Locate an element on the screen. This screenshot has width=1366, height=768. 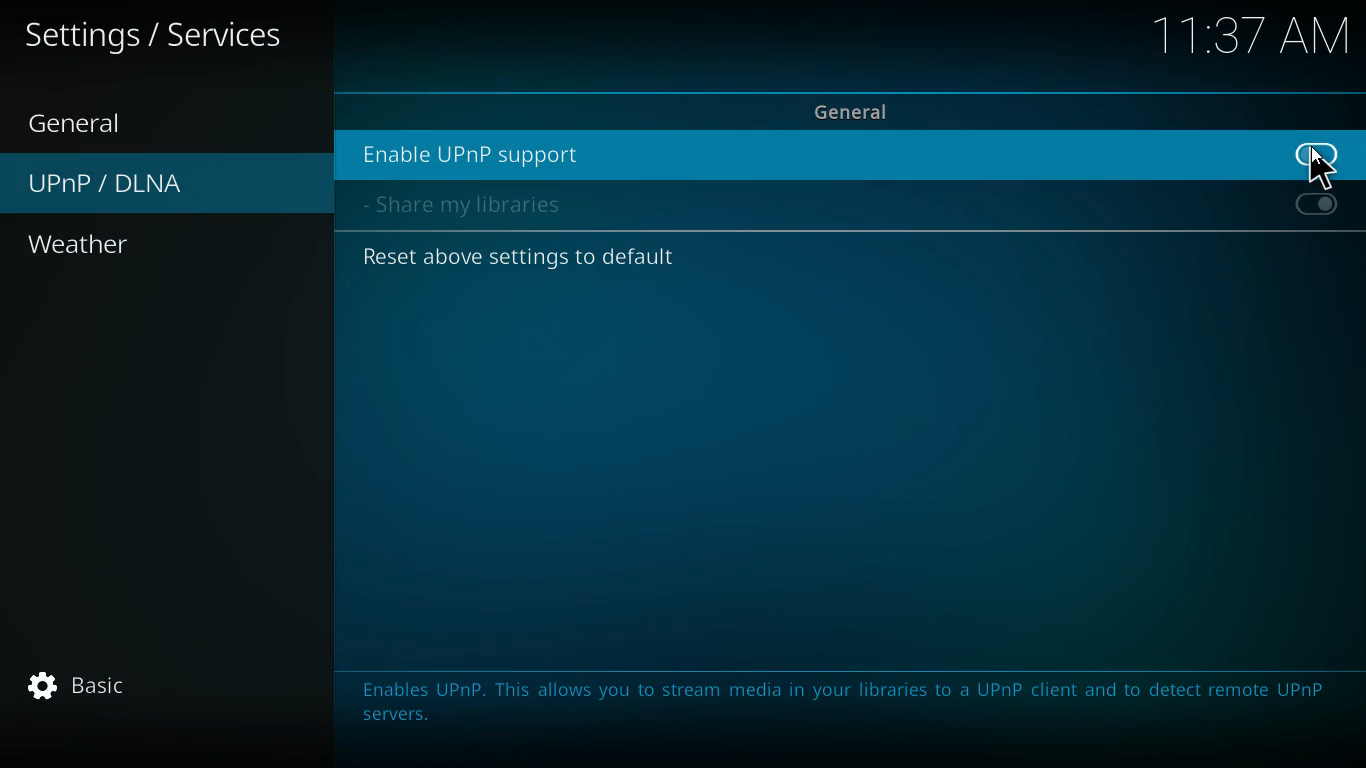
basic is located at coordinates (117, 690).